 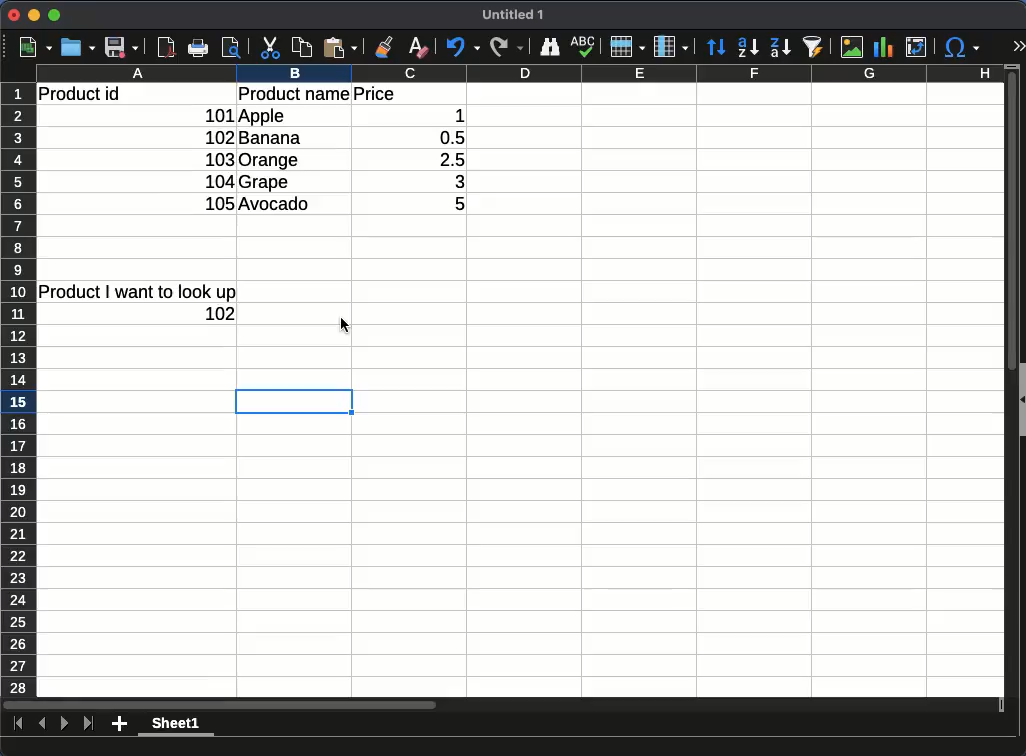 I want to click on expand, so click(x=1018, y=45).